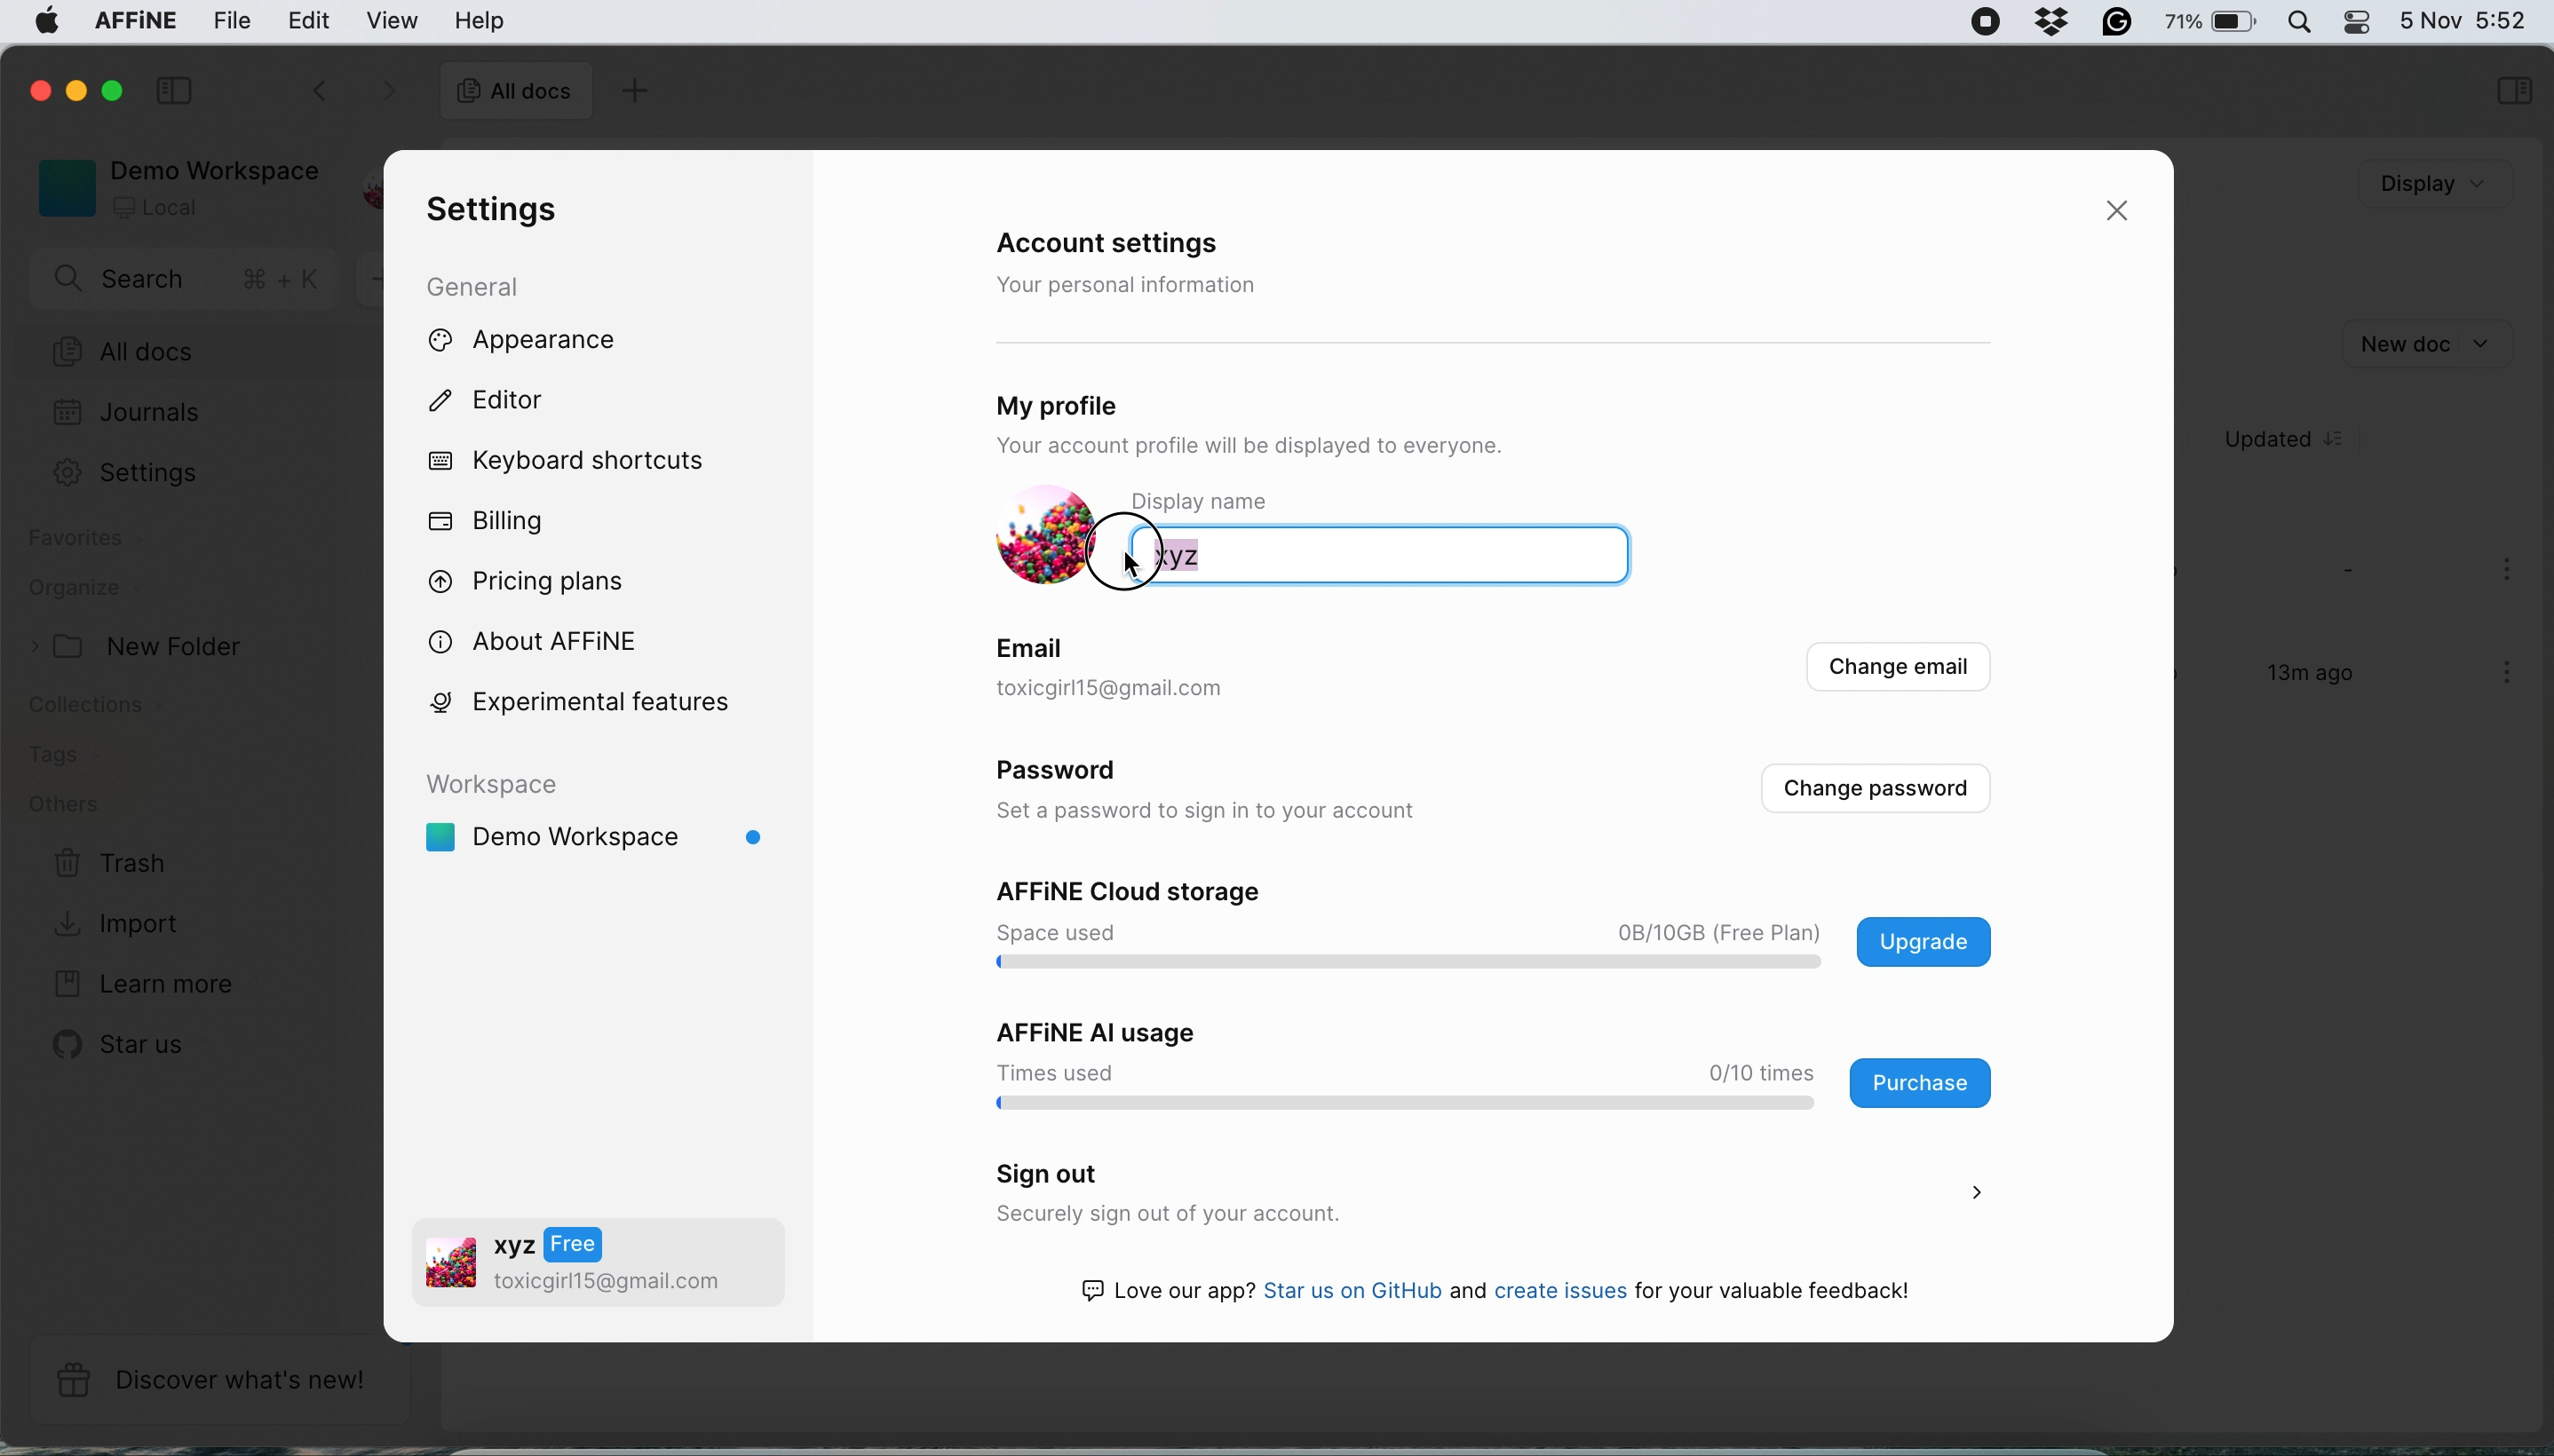 The image size is (2554, 1456). I want to click on Love our app? Star us on GitHub and create issues for your valuable feedback!, so click(1515, 1294).